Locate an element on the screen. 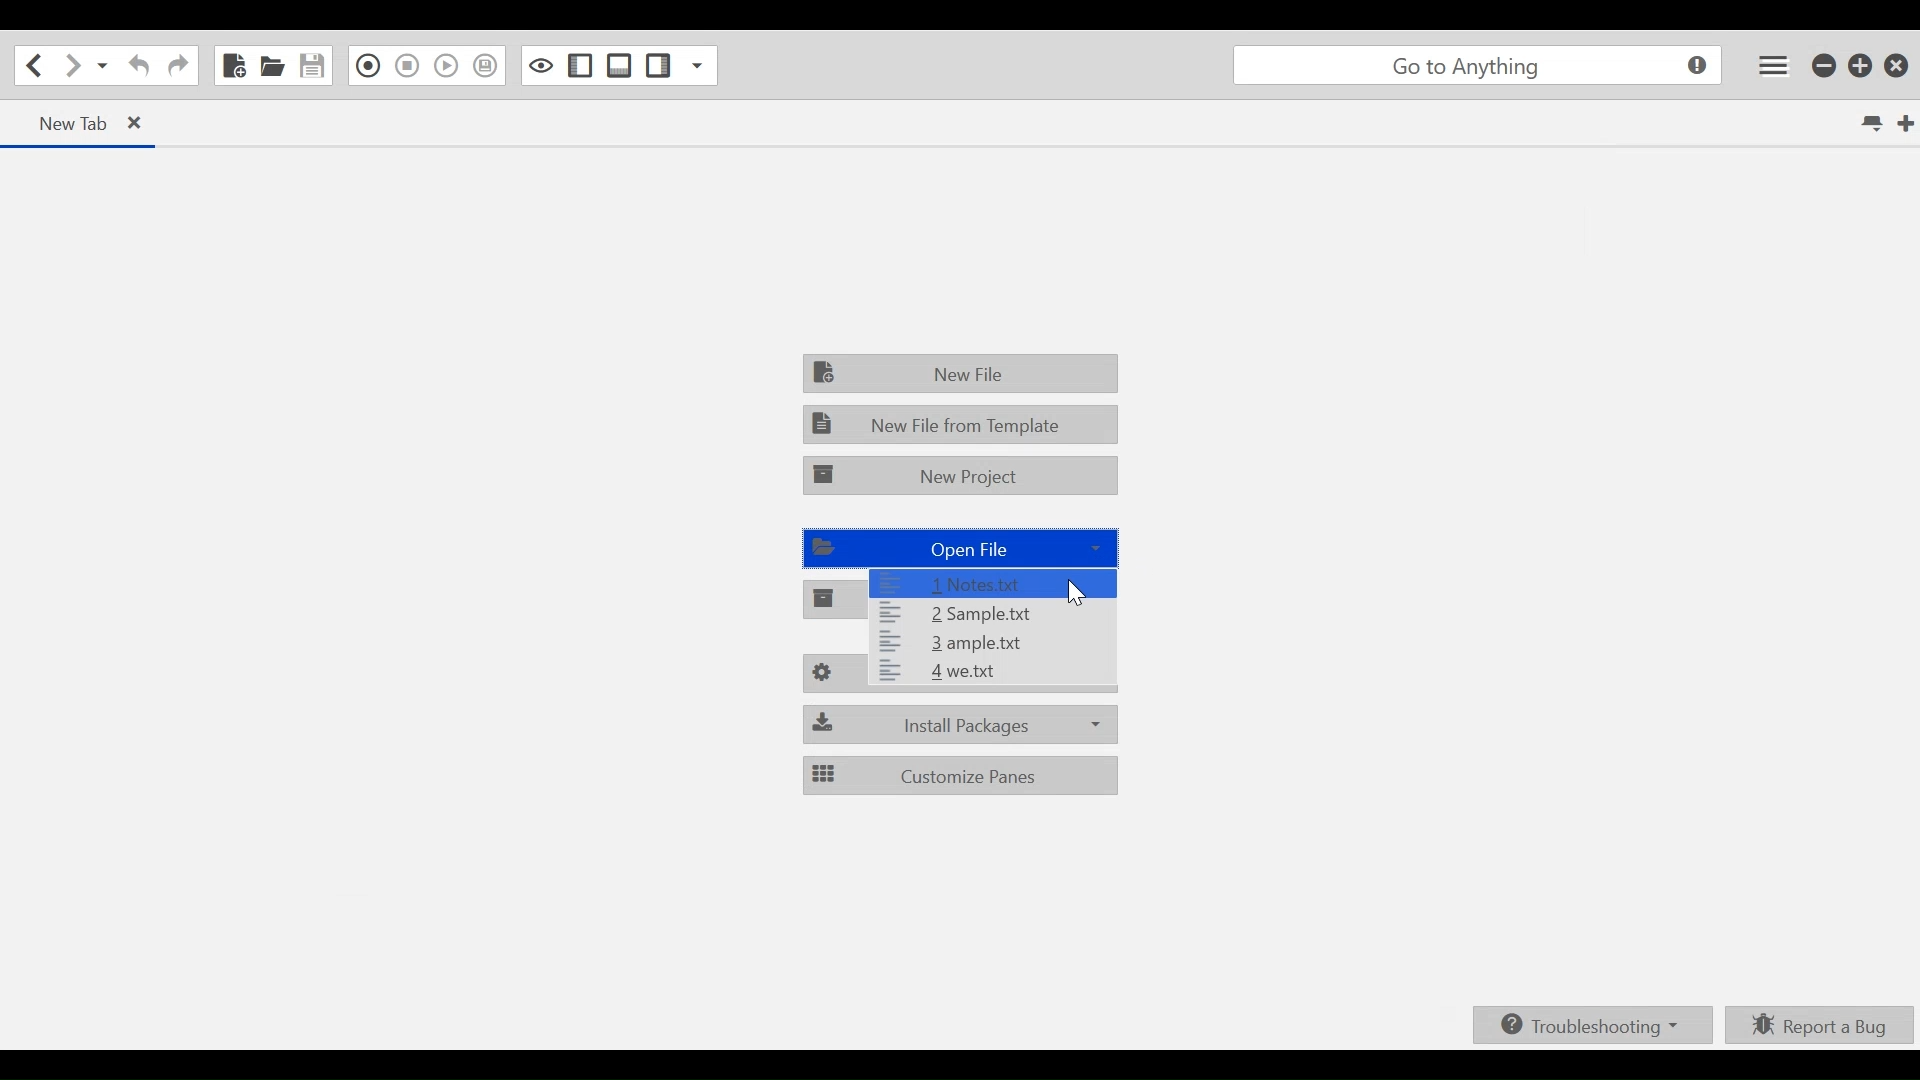  Recording Macro is located at coordinates (368, 66).